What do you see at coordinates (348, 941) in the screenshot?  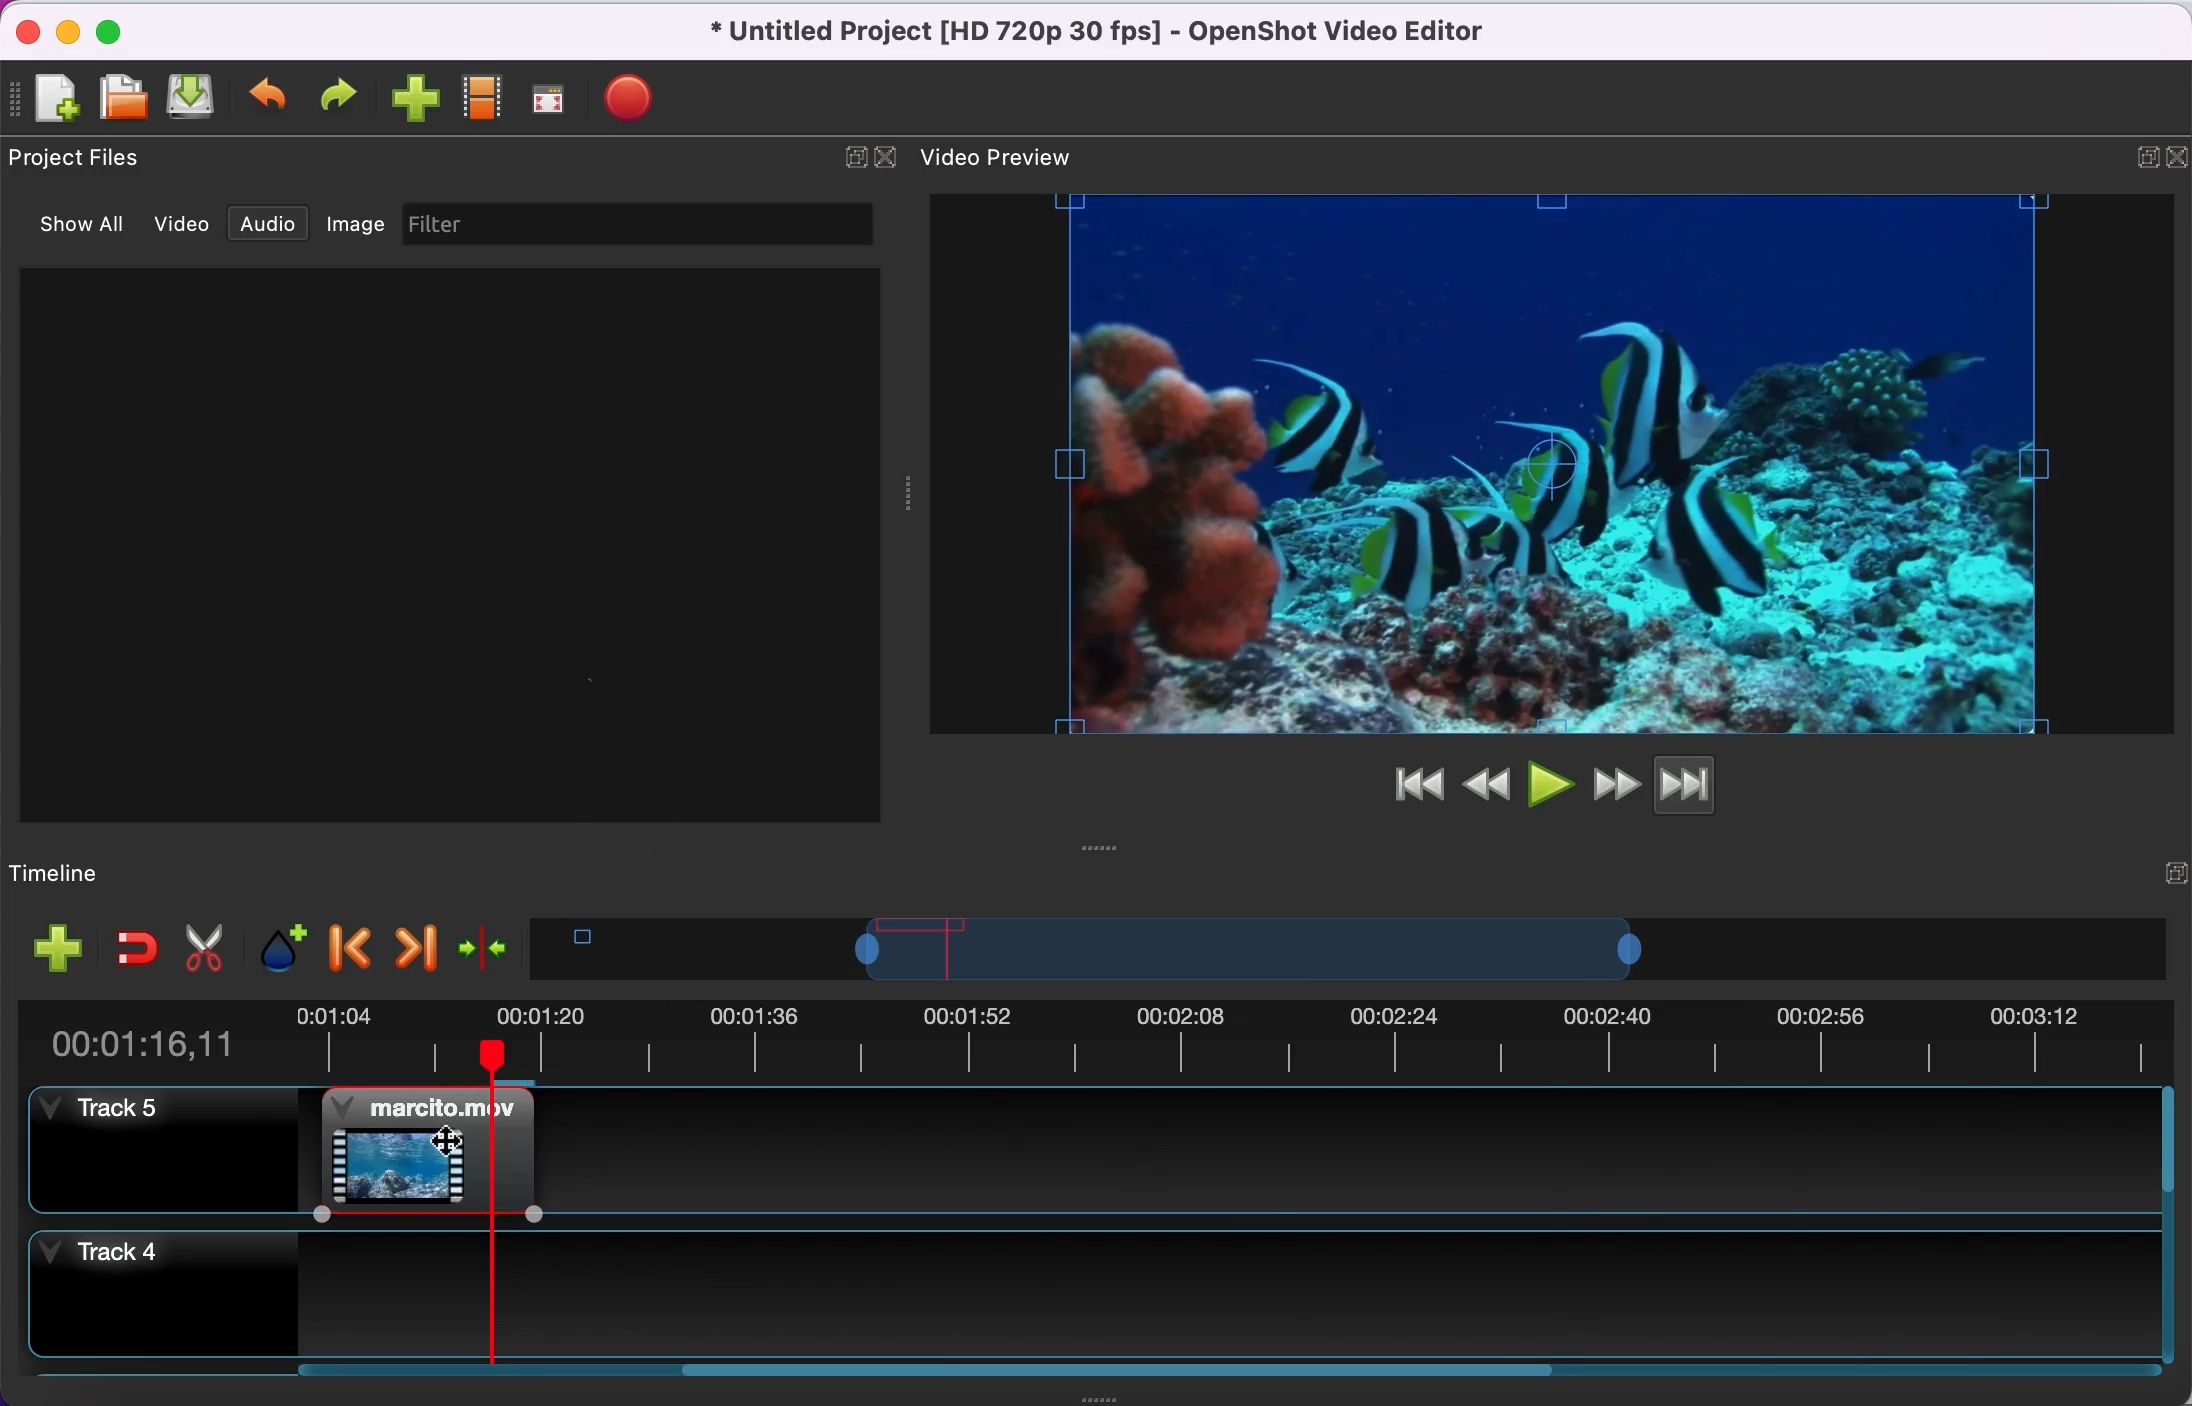 I see `previous marker` at bounding box center [348, 941].